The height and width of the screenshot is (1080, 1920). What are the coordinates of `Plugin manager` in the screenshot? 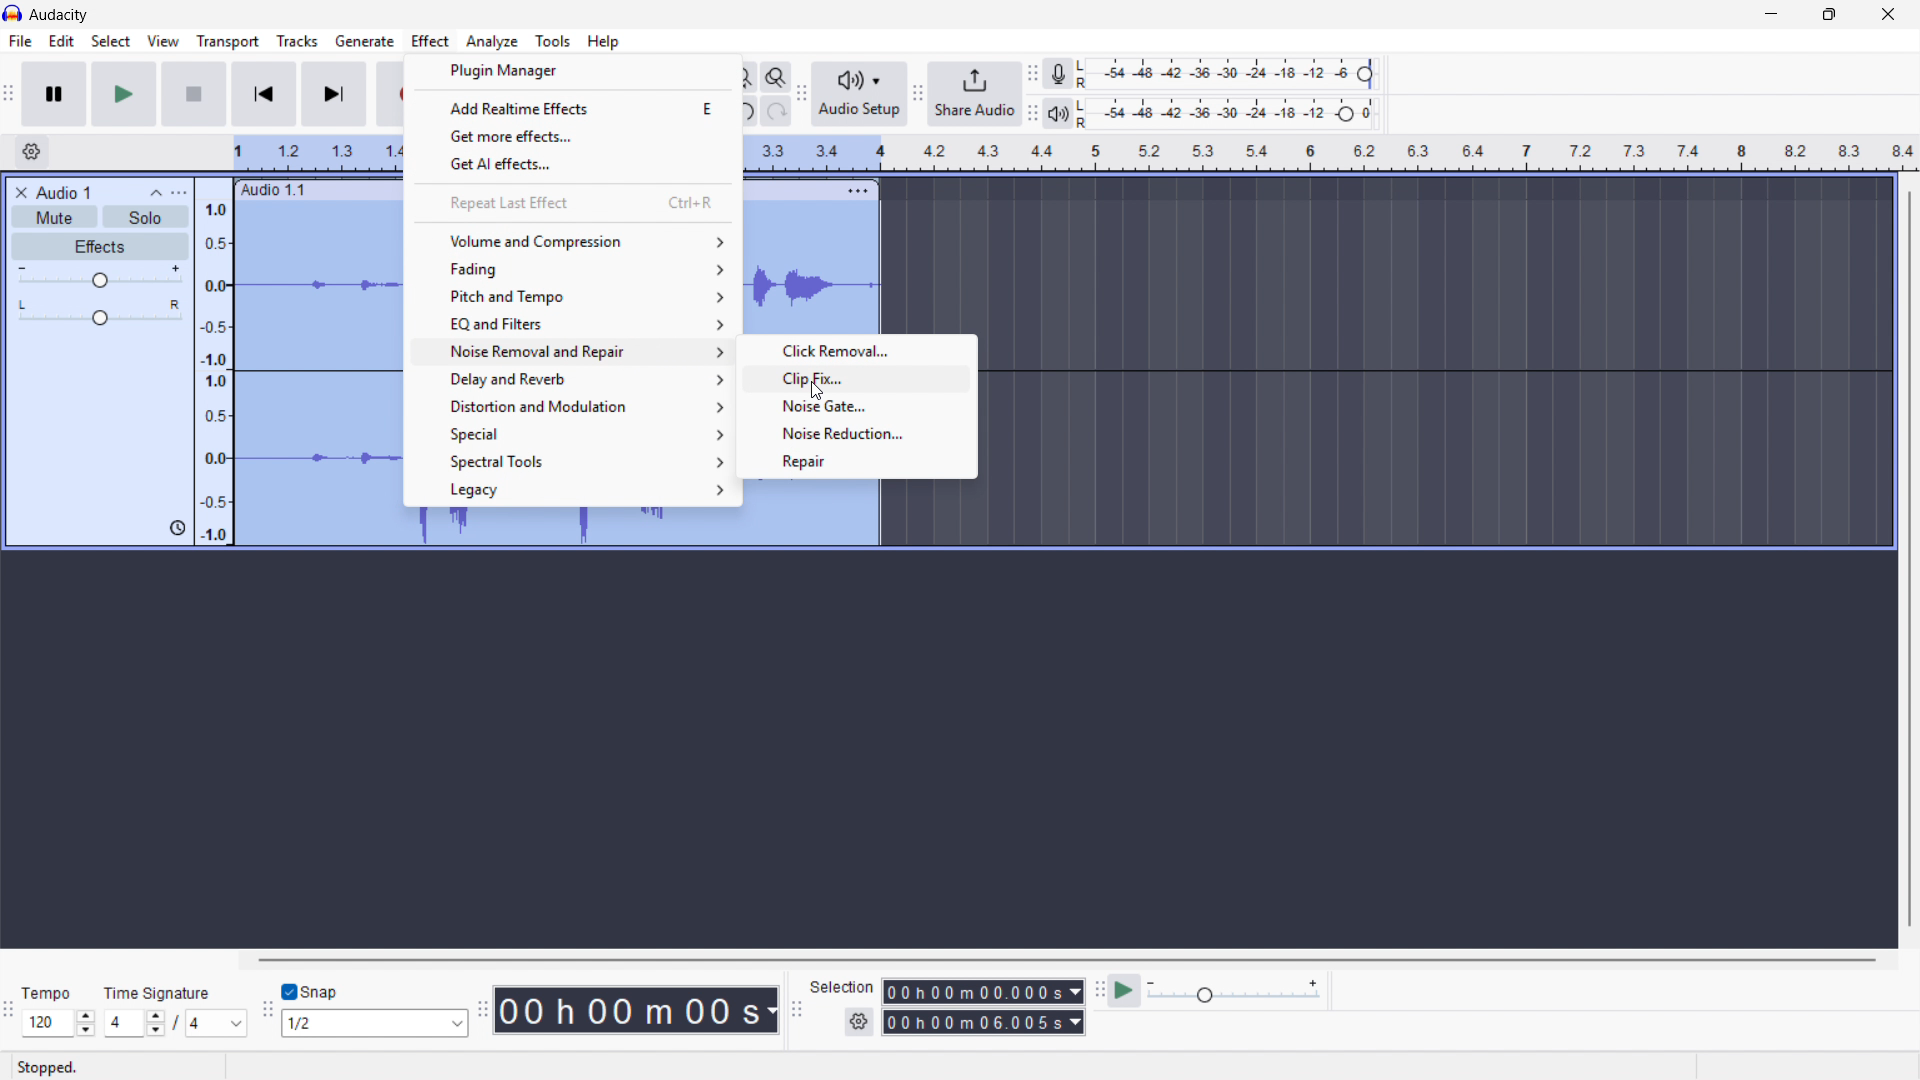 It's located at (572, 71).